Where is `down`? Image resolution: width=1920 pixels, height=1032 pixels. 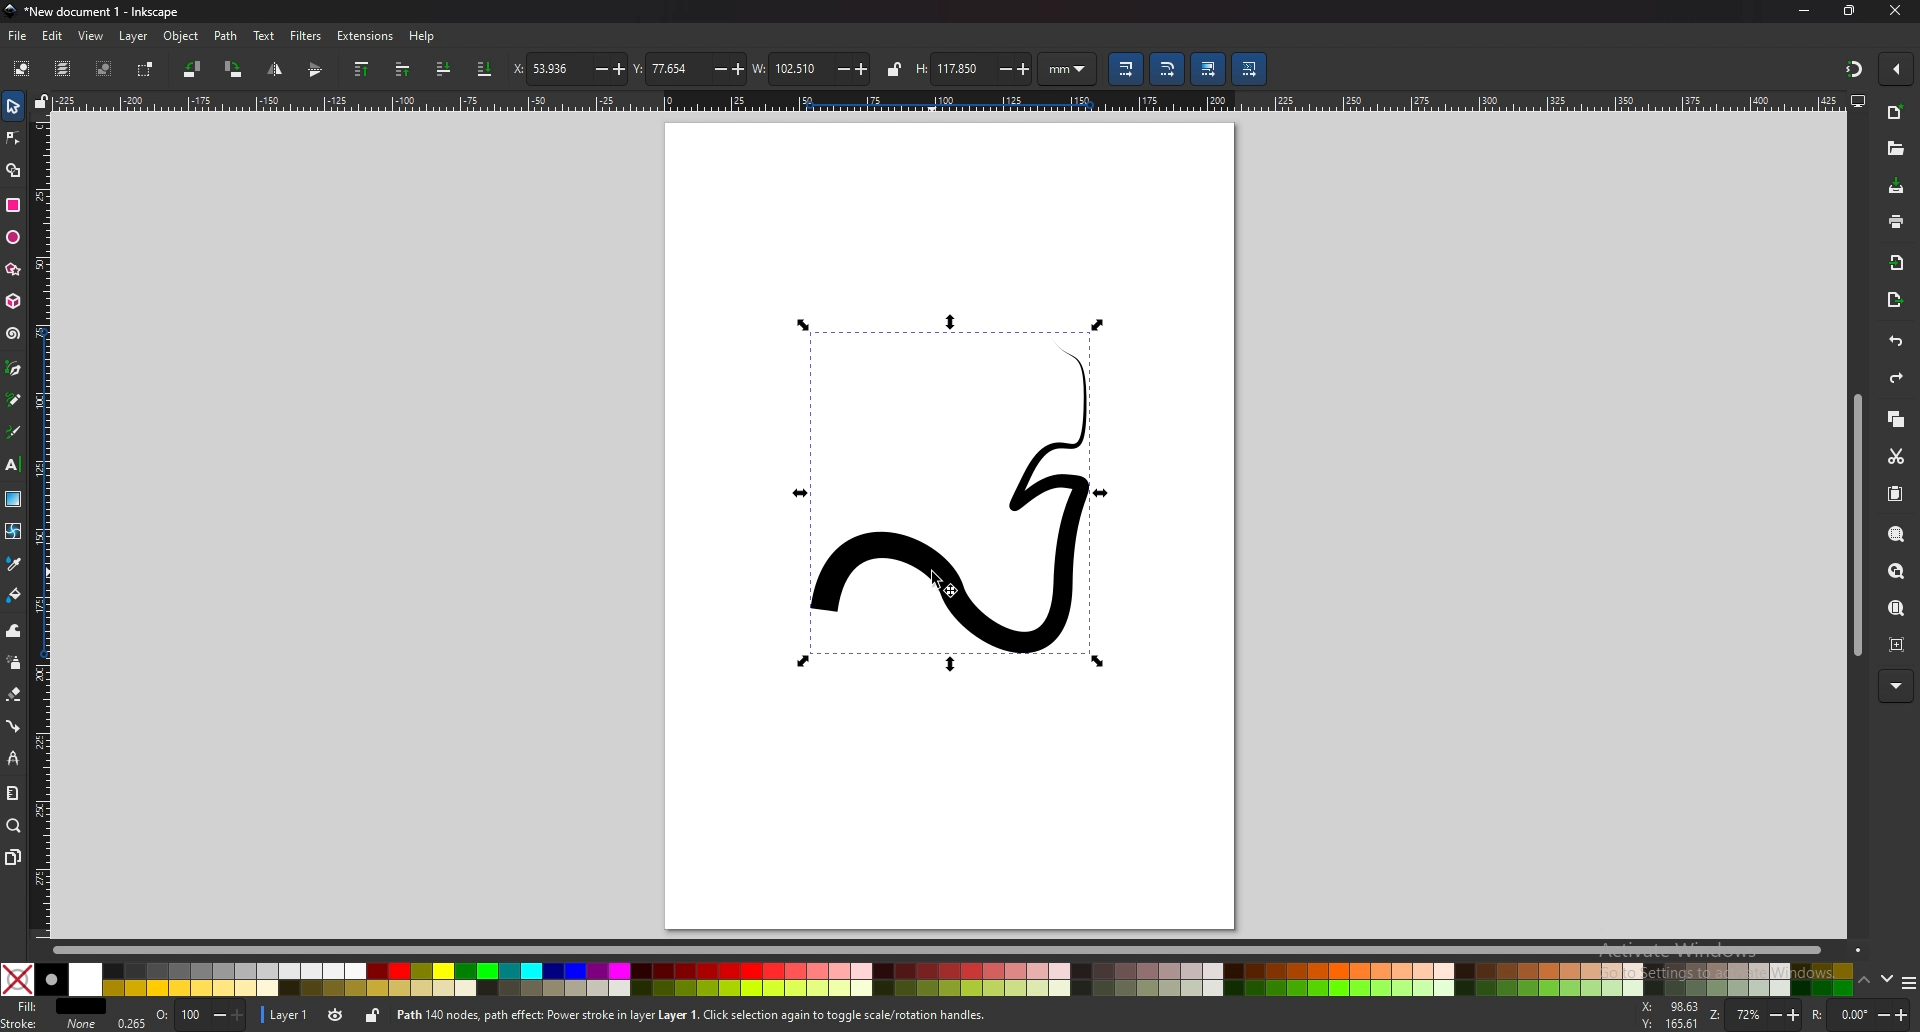
down is located at coordinates (1889, 979).